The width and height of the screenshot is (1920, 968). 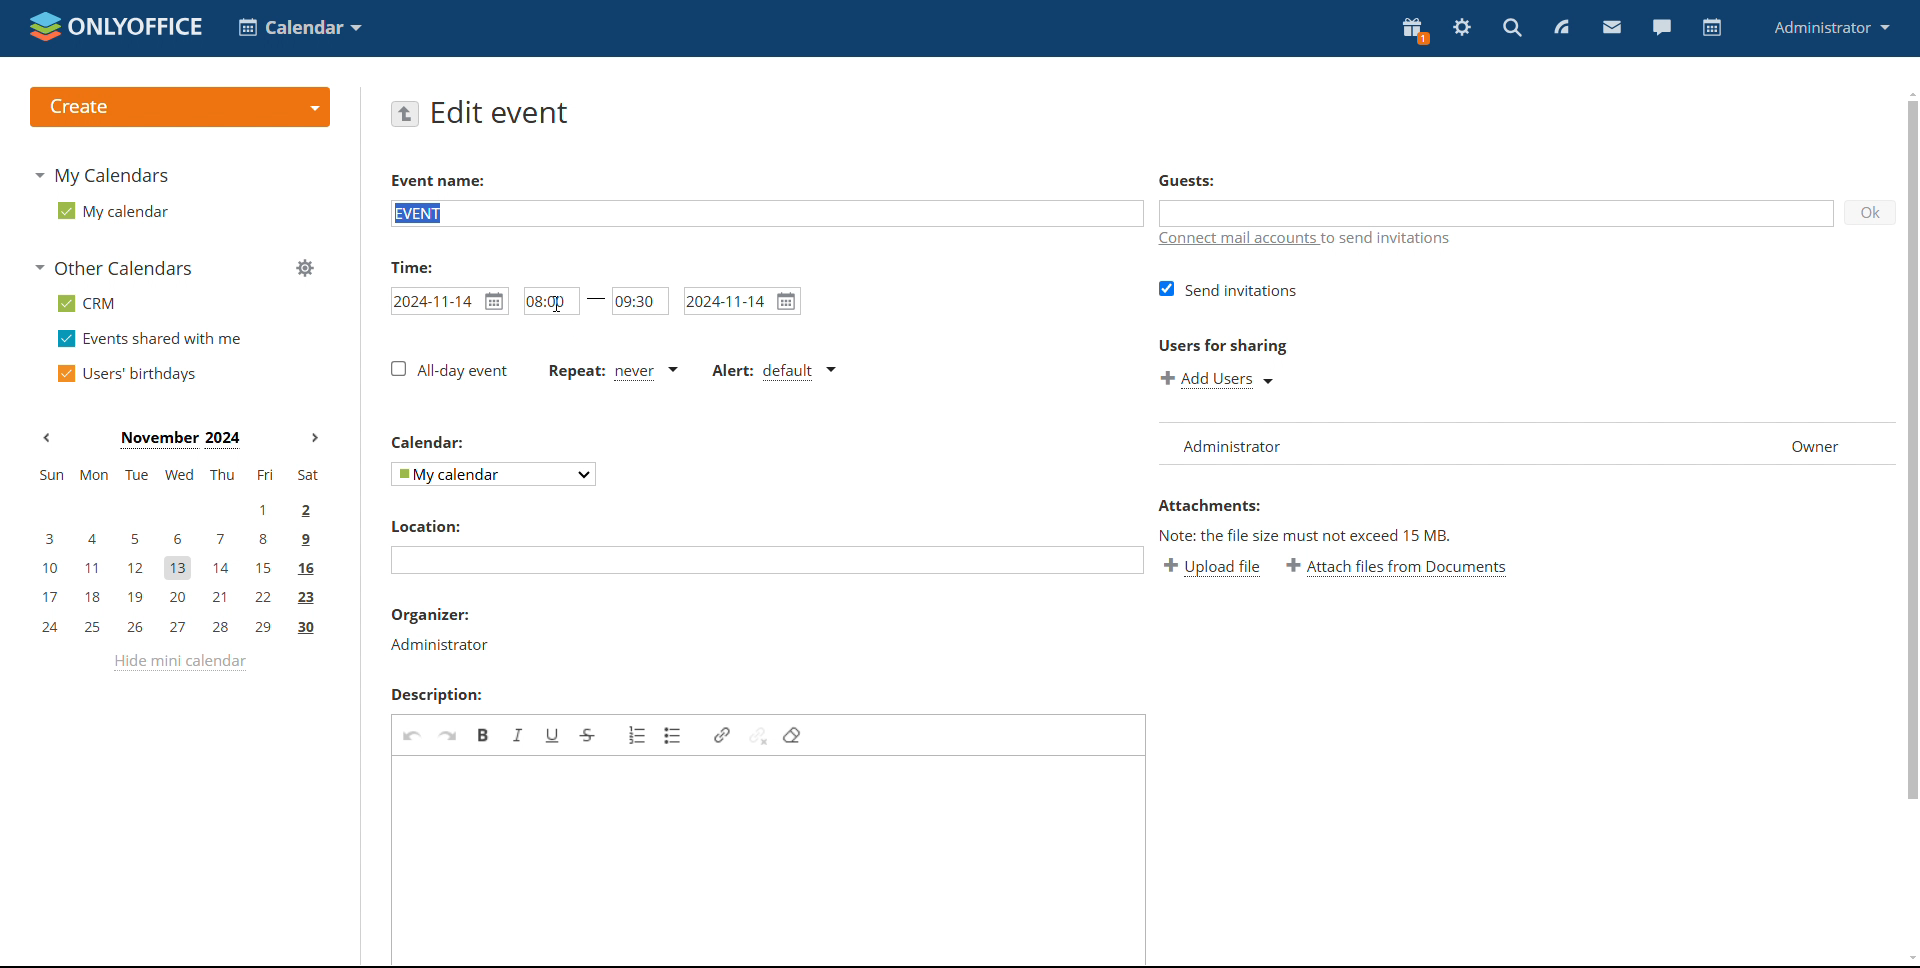 I want to click on end time, so click(x=640, y=301).